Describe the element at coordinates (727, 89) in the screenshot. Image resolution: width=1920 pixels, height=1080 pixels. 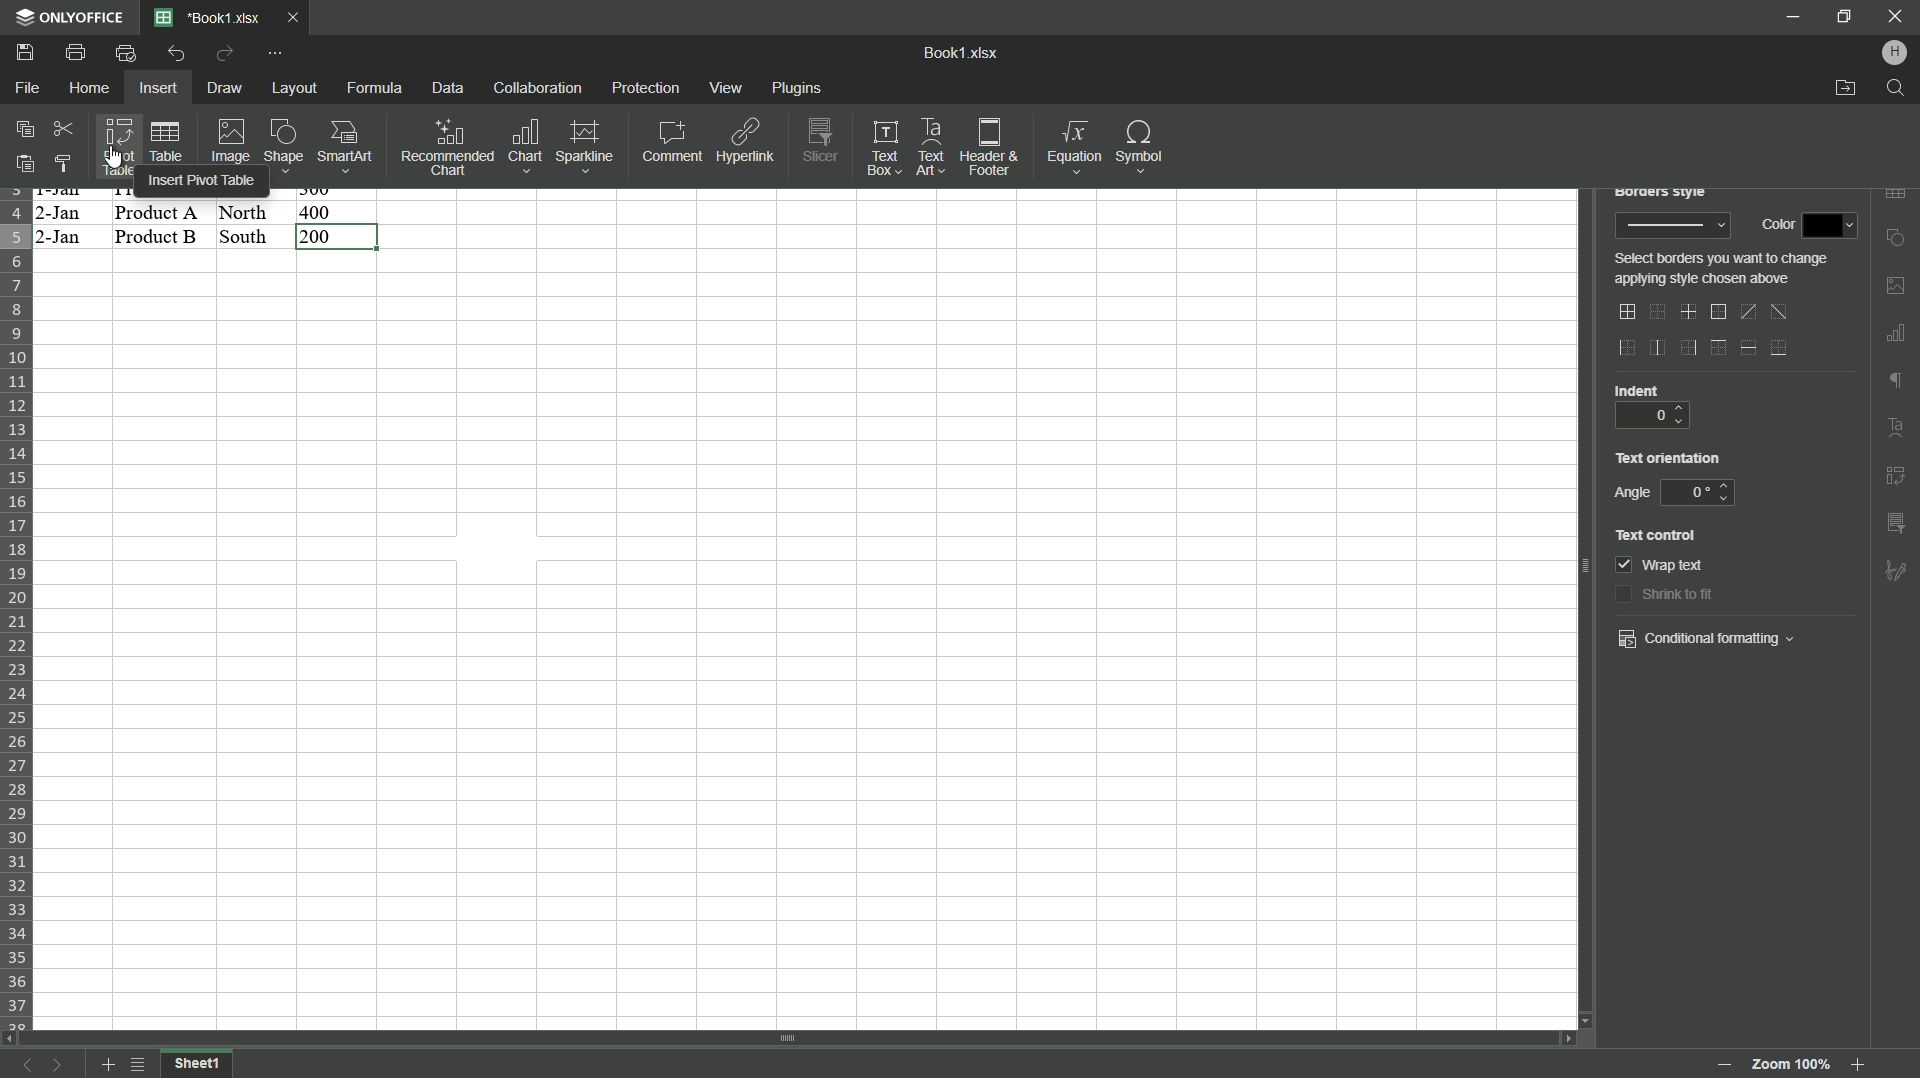
I see `view` at that location.